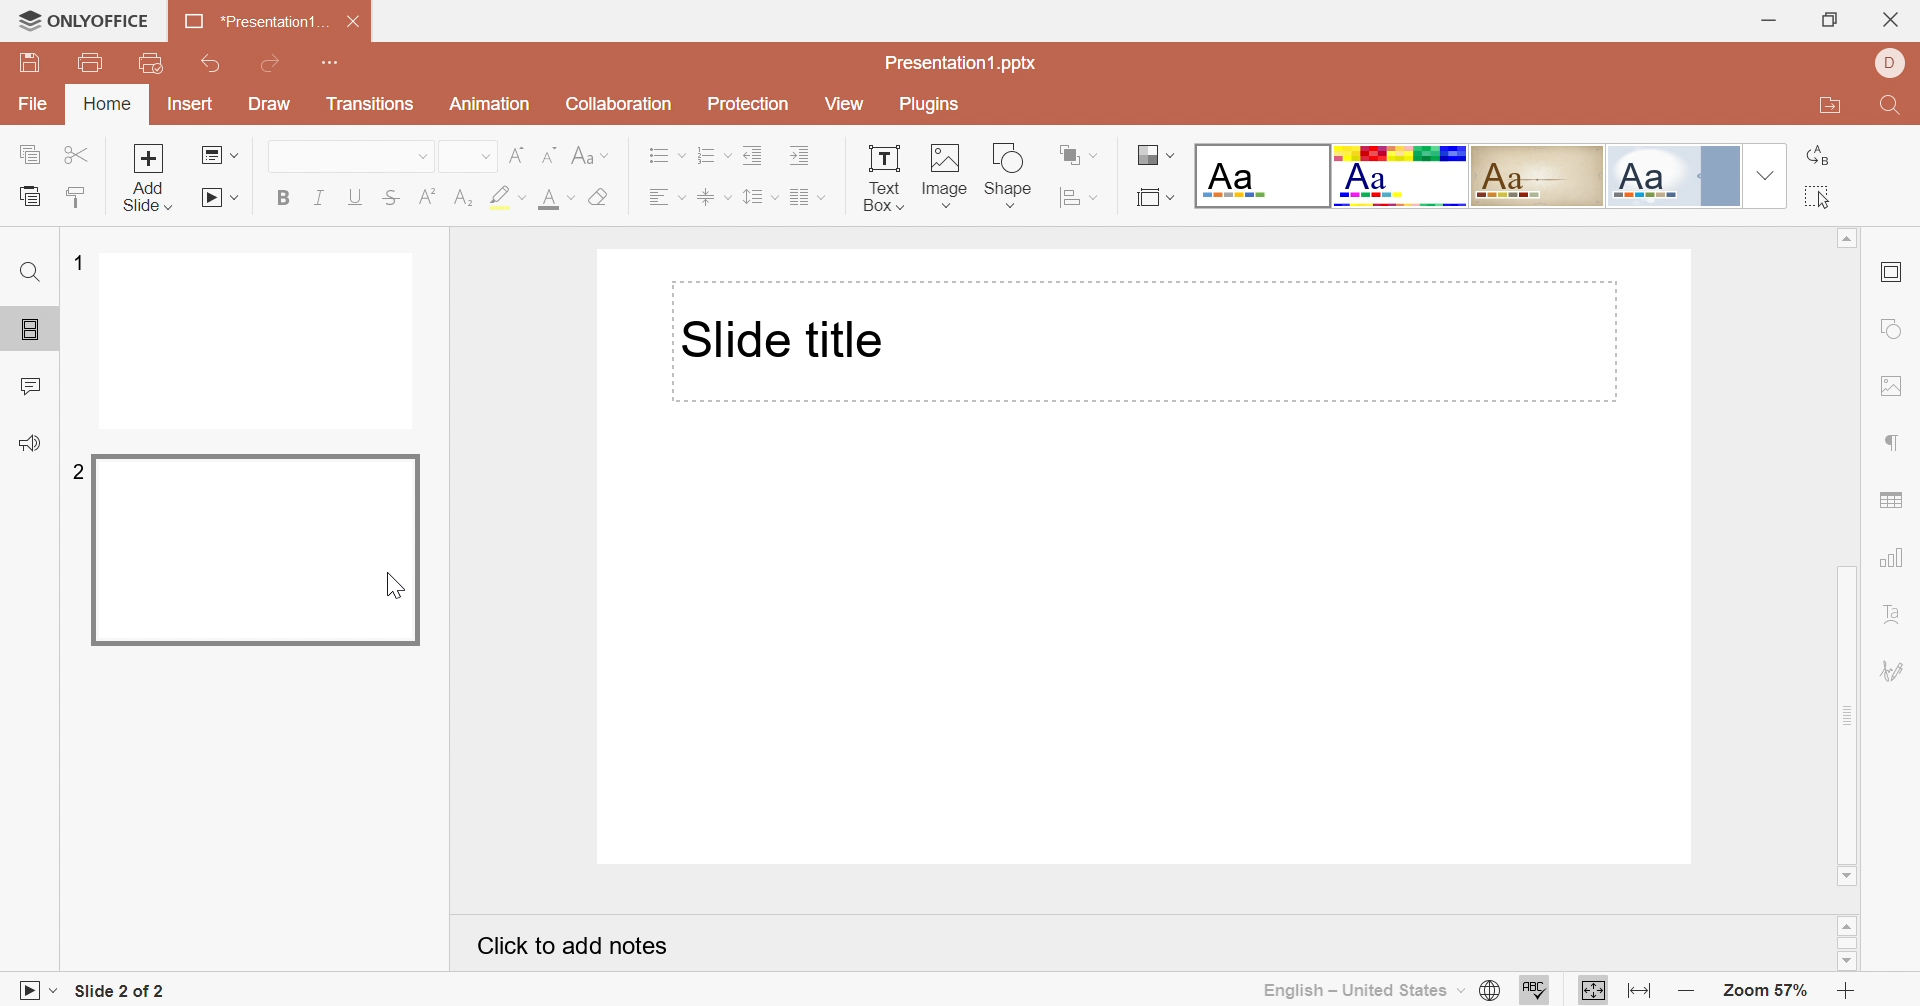  Describe the element at coordinates (1829, 23) in the screenshot. I see `Restore Down` at that location.